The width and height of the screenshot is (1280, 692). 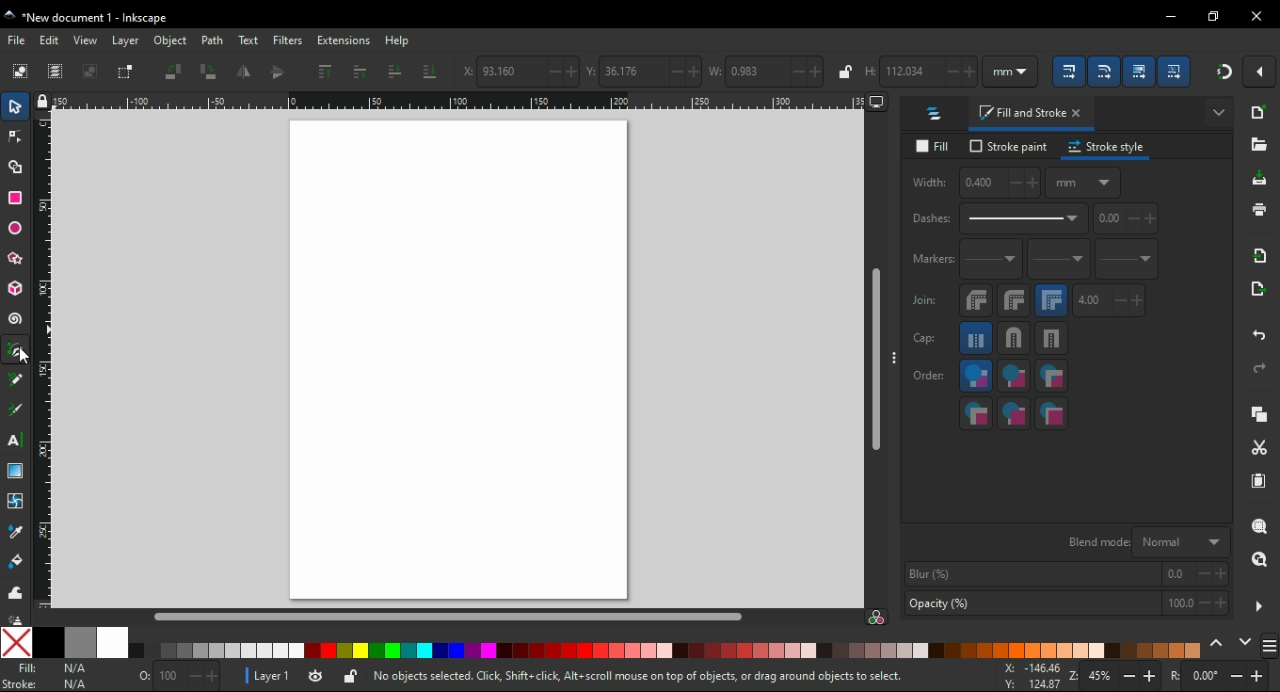 What do you see at coordinates (209, 72) in the screenshot?
I see `rotate 90` at bounding box center [209, 72].